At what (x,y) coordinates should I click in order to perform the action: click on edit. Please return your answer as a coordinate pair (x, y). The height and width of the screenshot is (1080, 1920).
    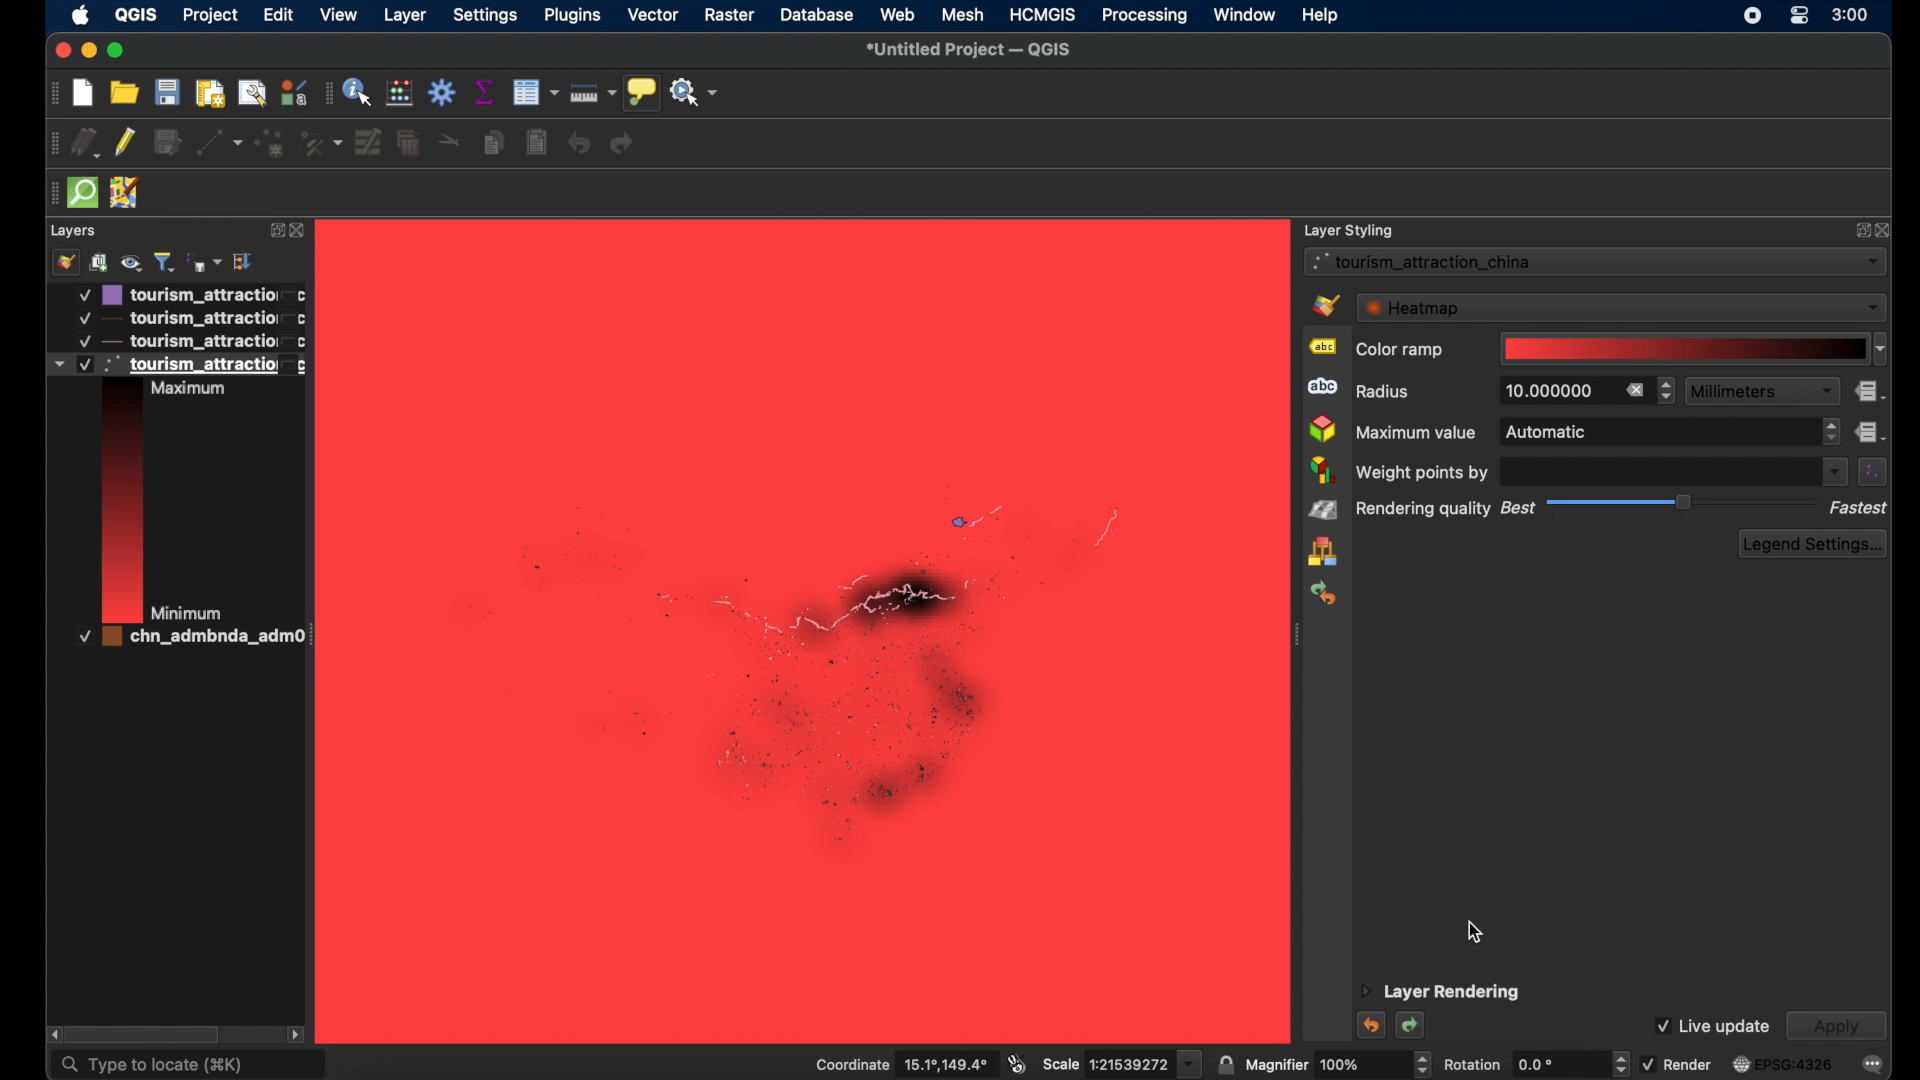
    Looking at the image, I should click on (276, 14).